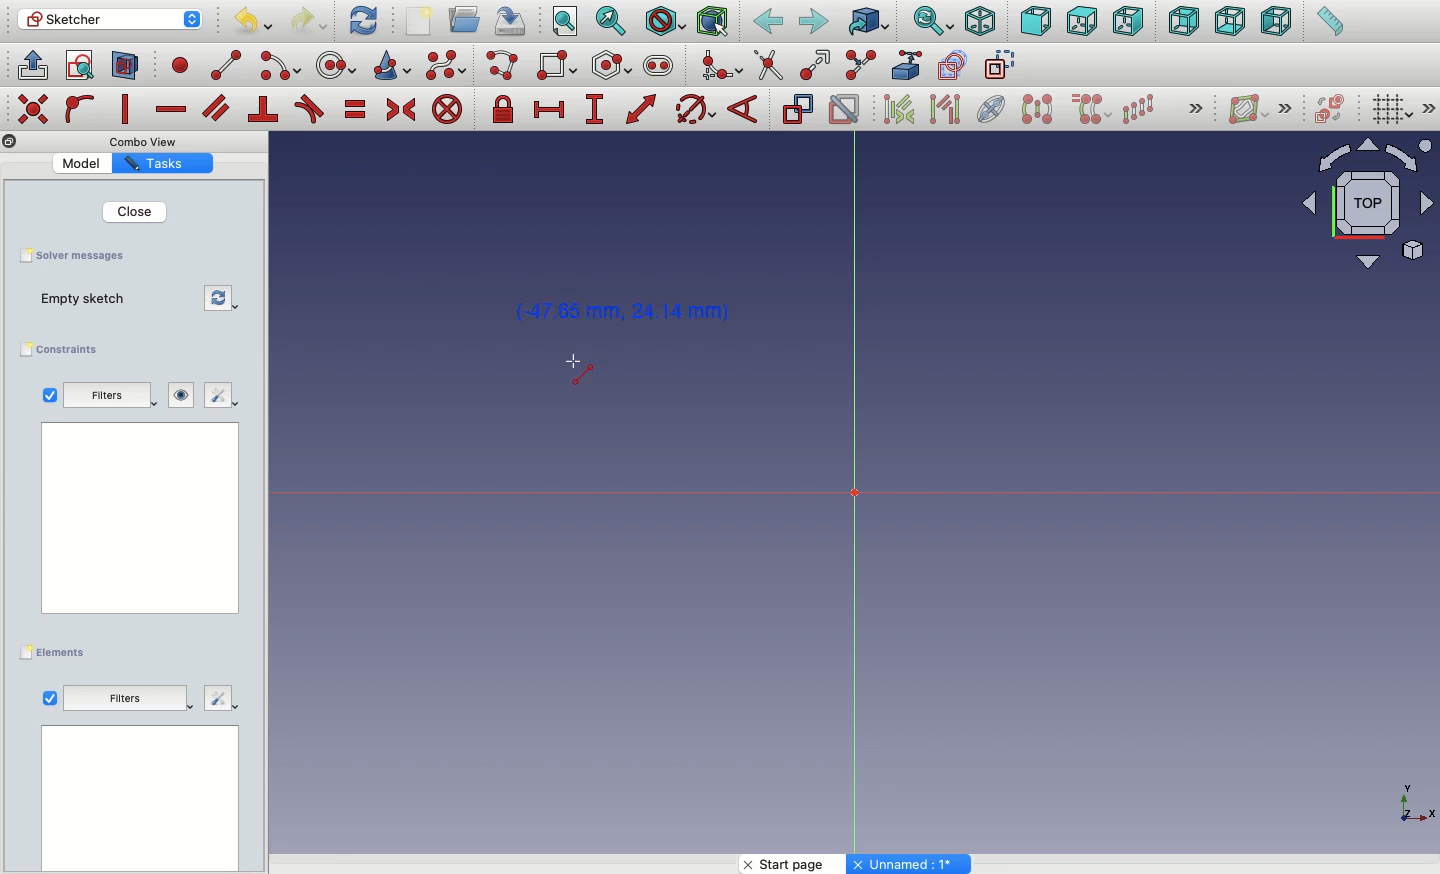 Image resolution: width=1440 pixels, height=874 pixels. I want to click on B-spline, so click(446, 66).